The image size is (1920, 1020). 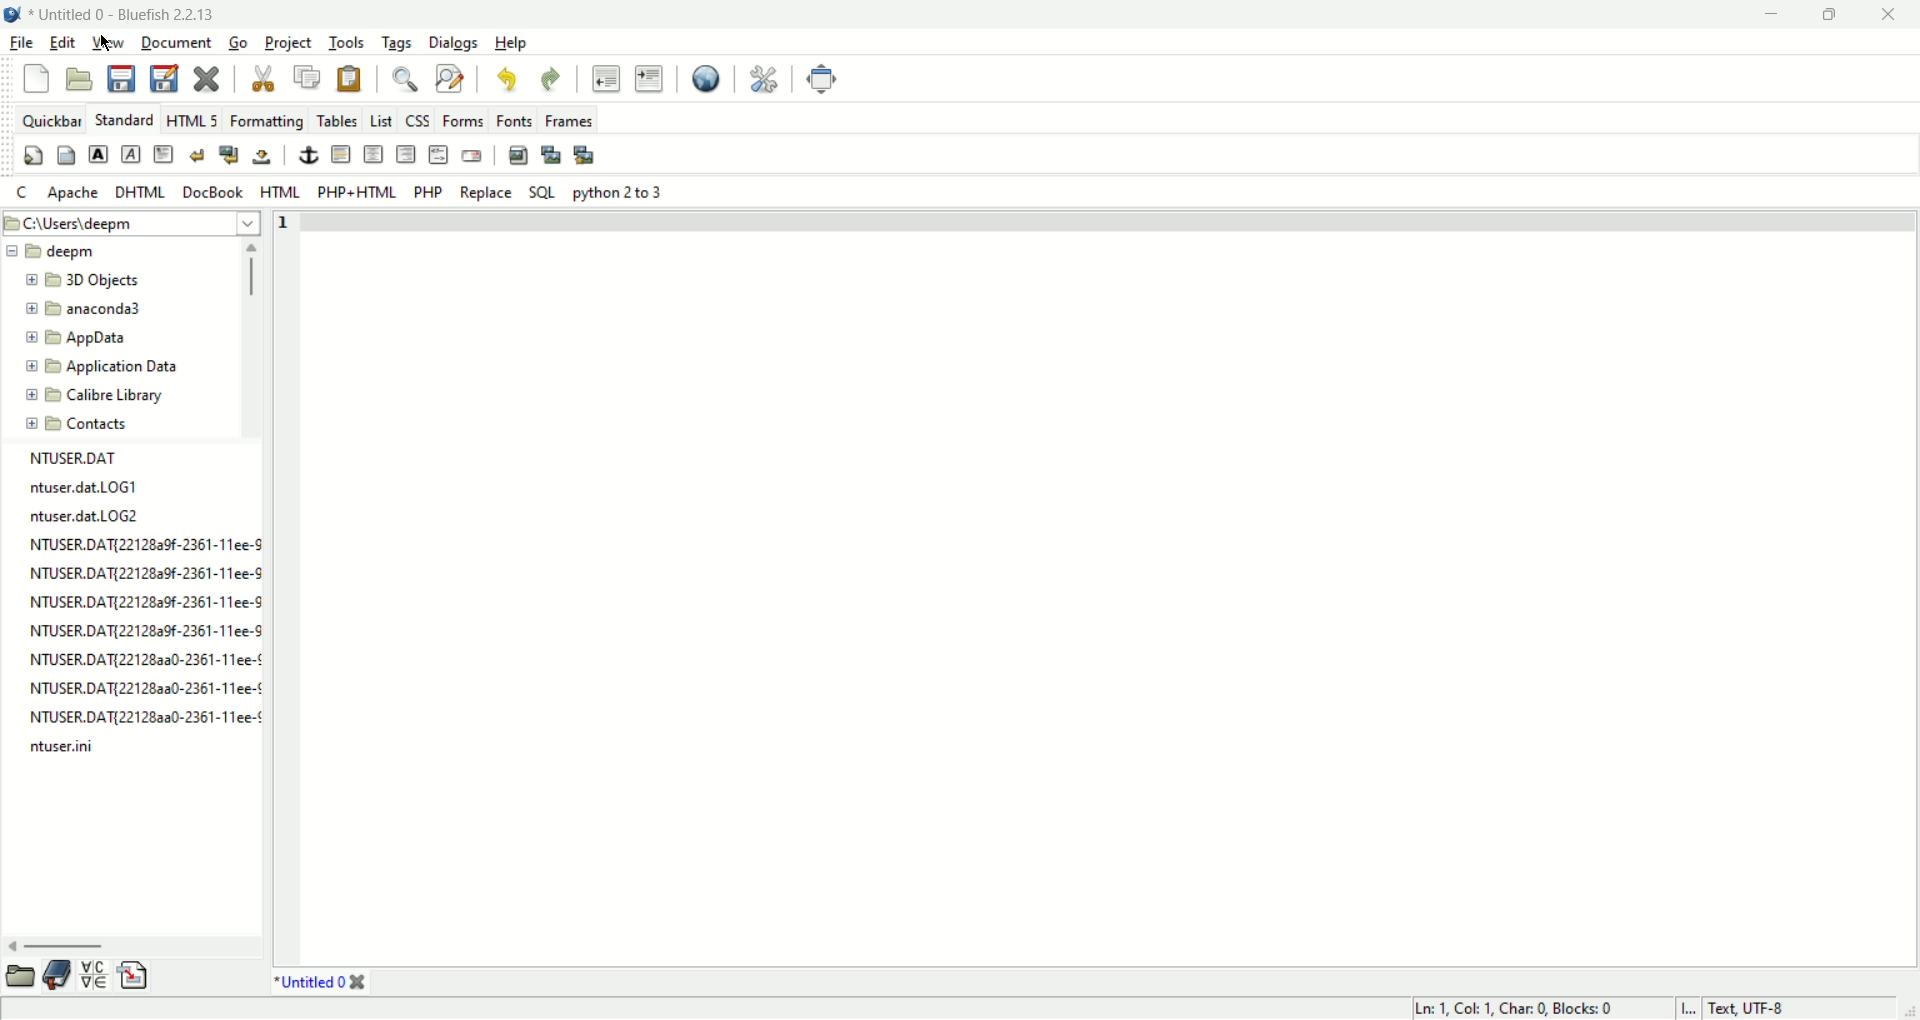 I want to click on charmap, so click(x=97, y=975).